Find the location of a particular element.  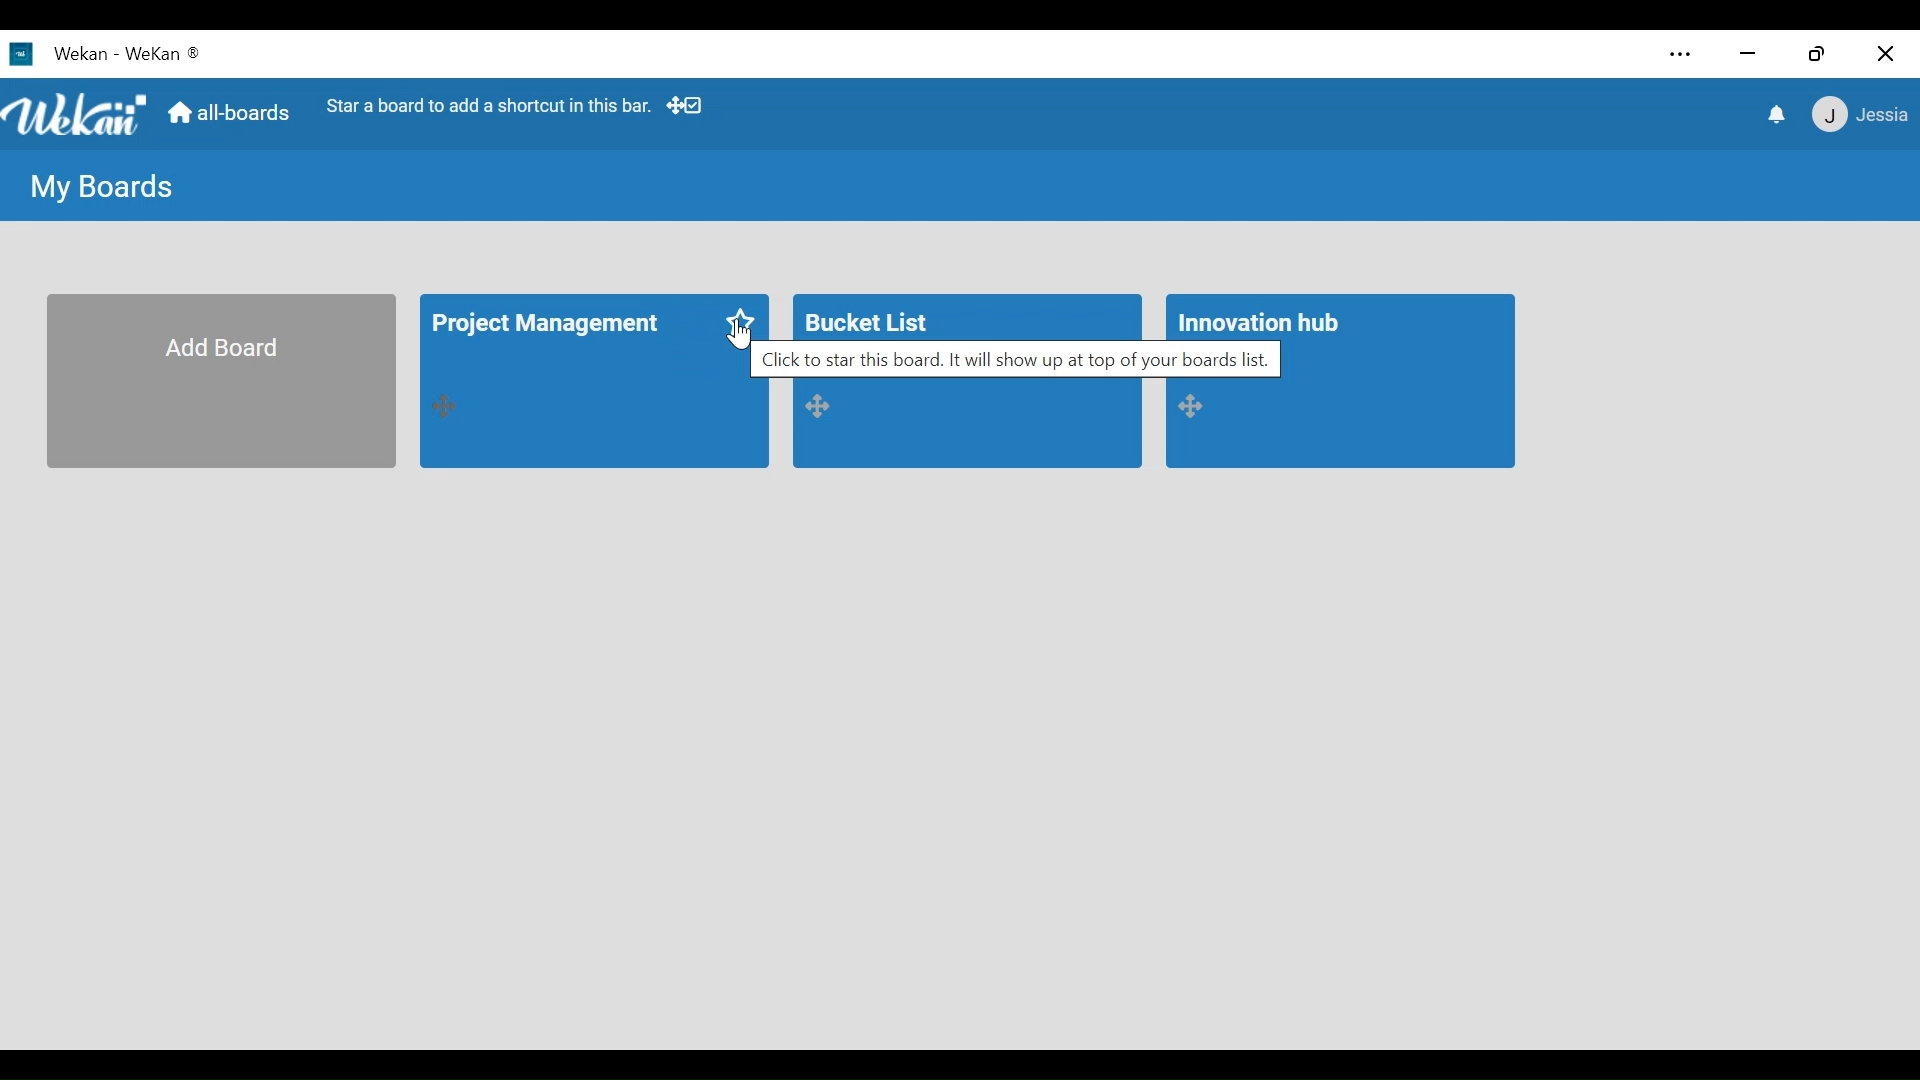

Restore is located at coordinates (1819, 54).